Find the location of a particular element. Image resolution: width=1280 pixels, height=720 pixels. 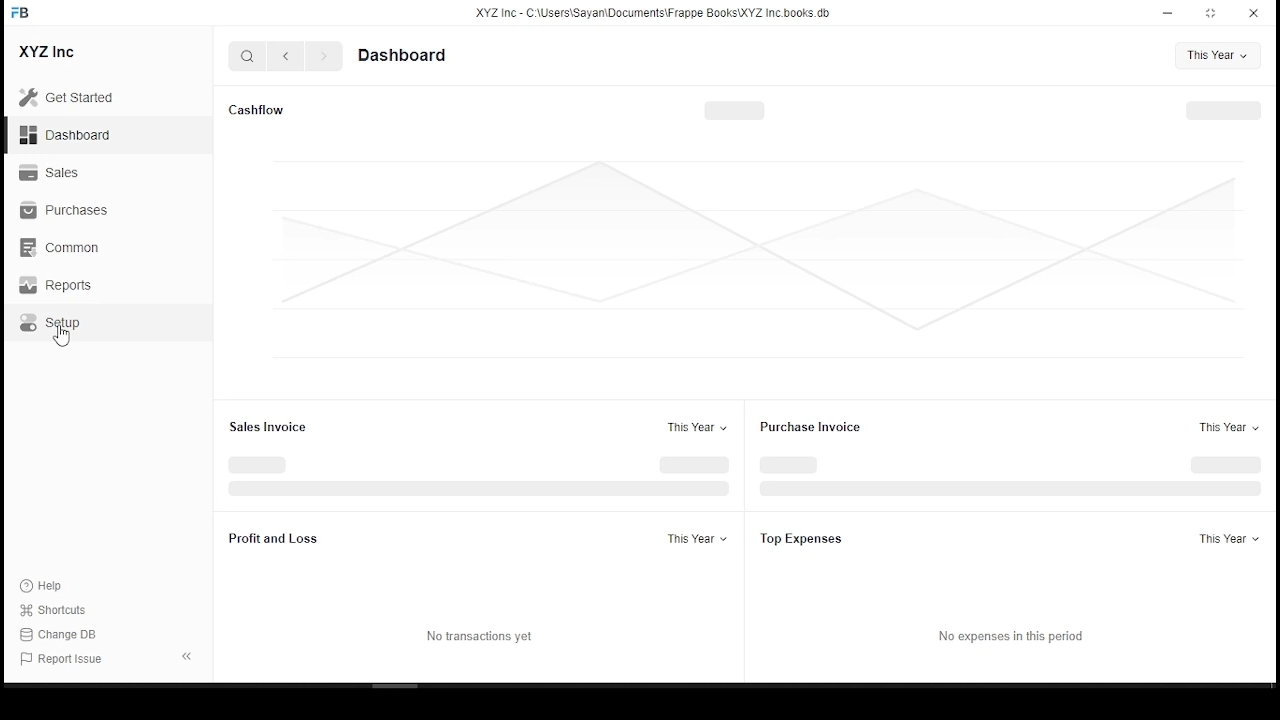

Purchase Invoice is located at coordinates (811, 426).